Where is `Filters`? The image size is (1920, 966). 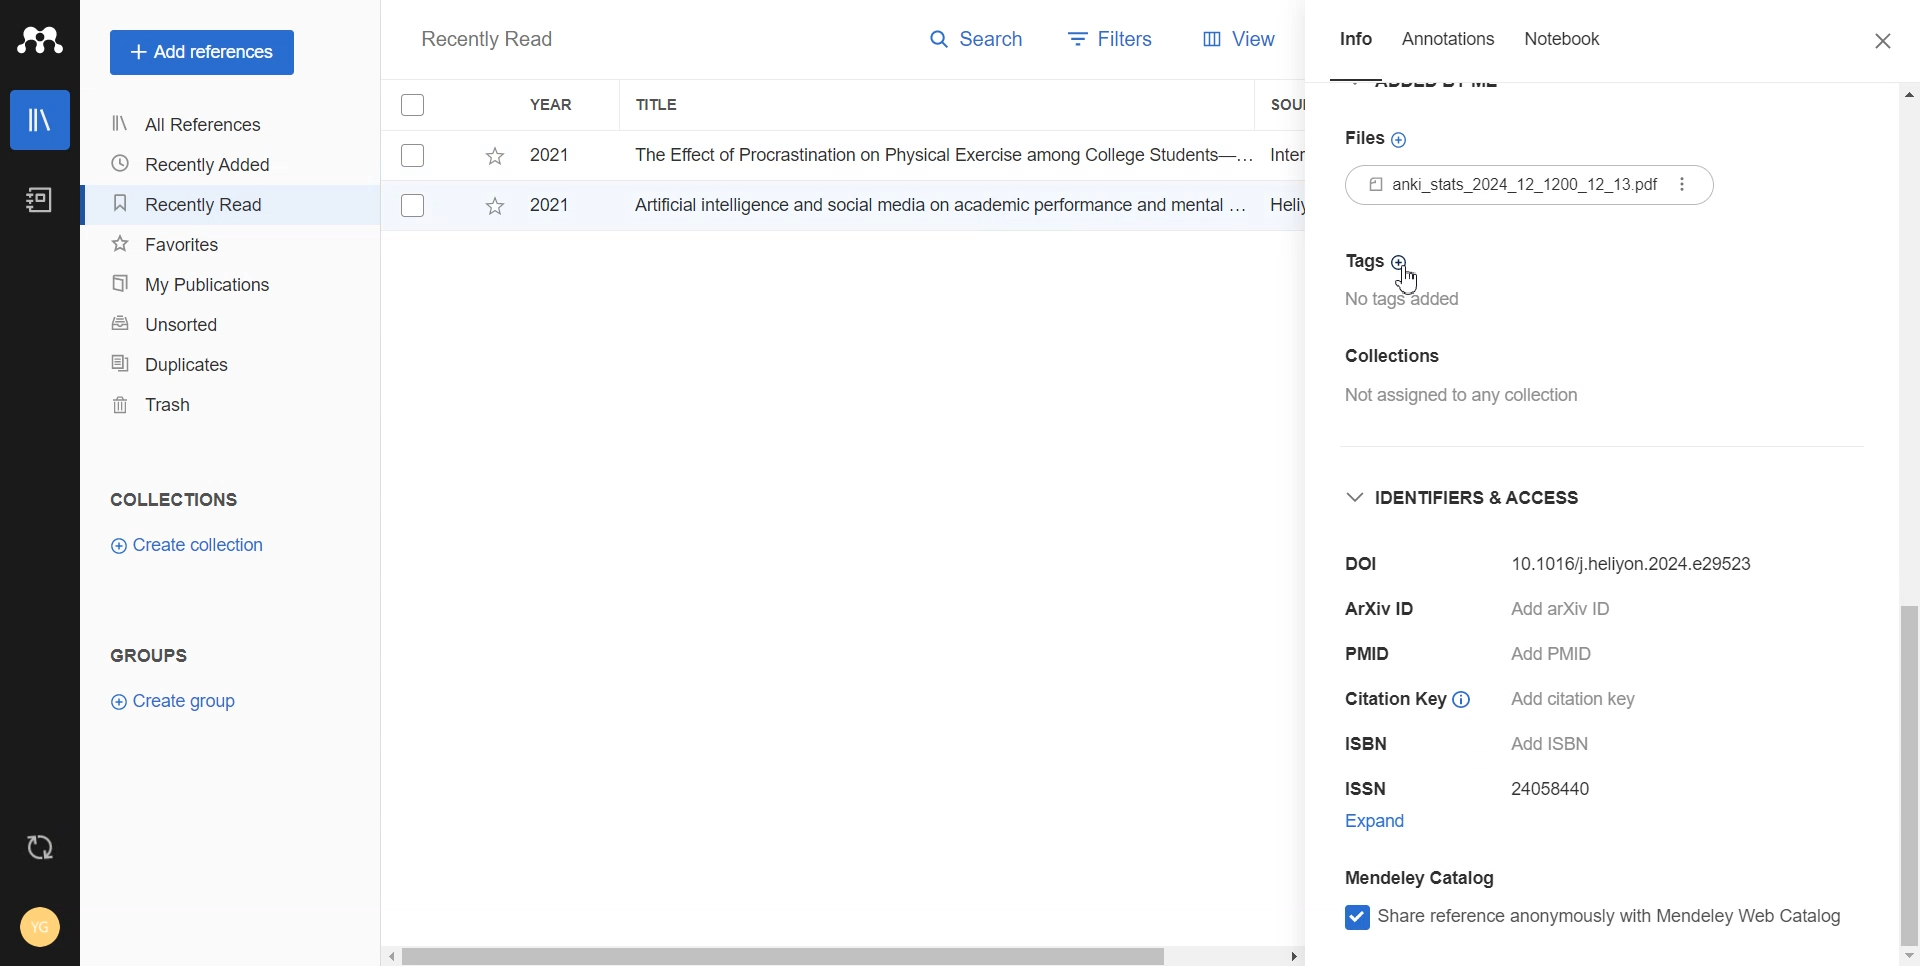
Filters is located at coordinates (1103, 41).